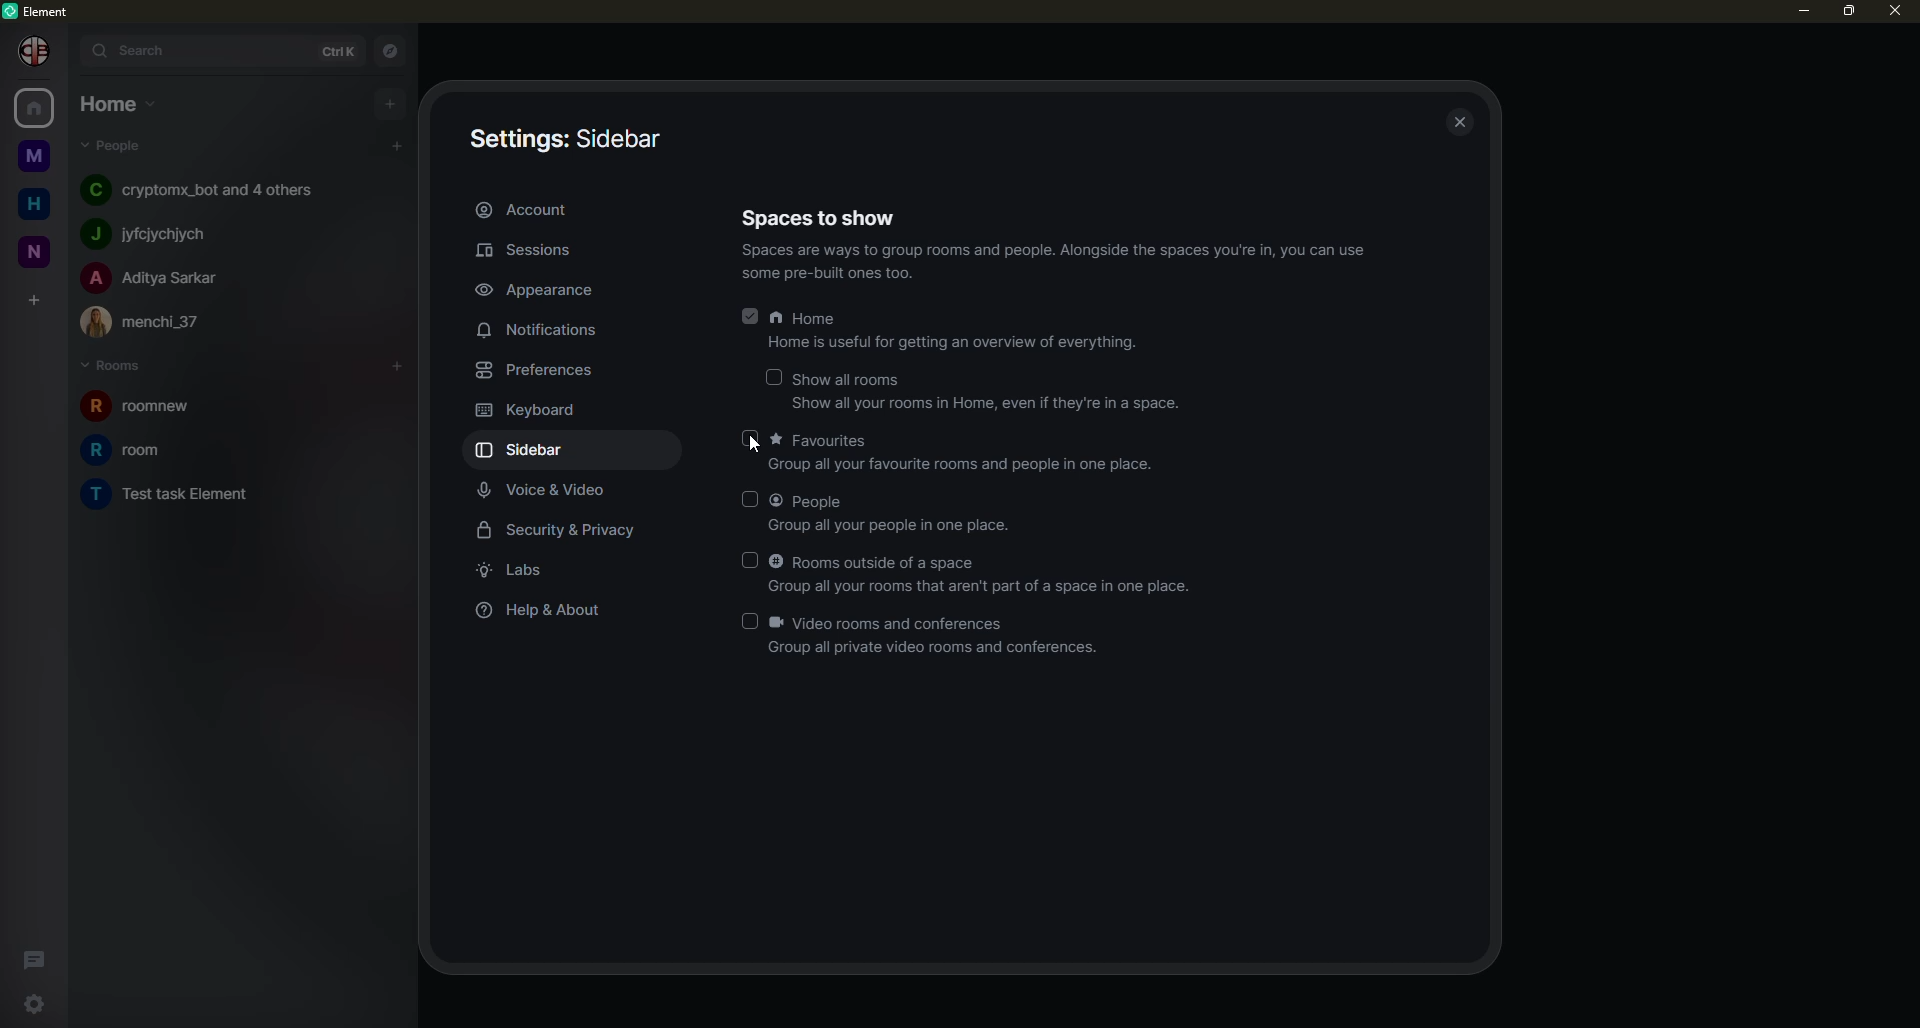 The width and height of the screenshot is (1920, 1028). What do you see at coordinates (936, 637) in the screenshot?
I see `video rooms and conferences` at bounding box center [936, 637].